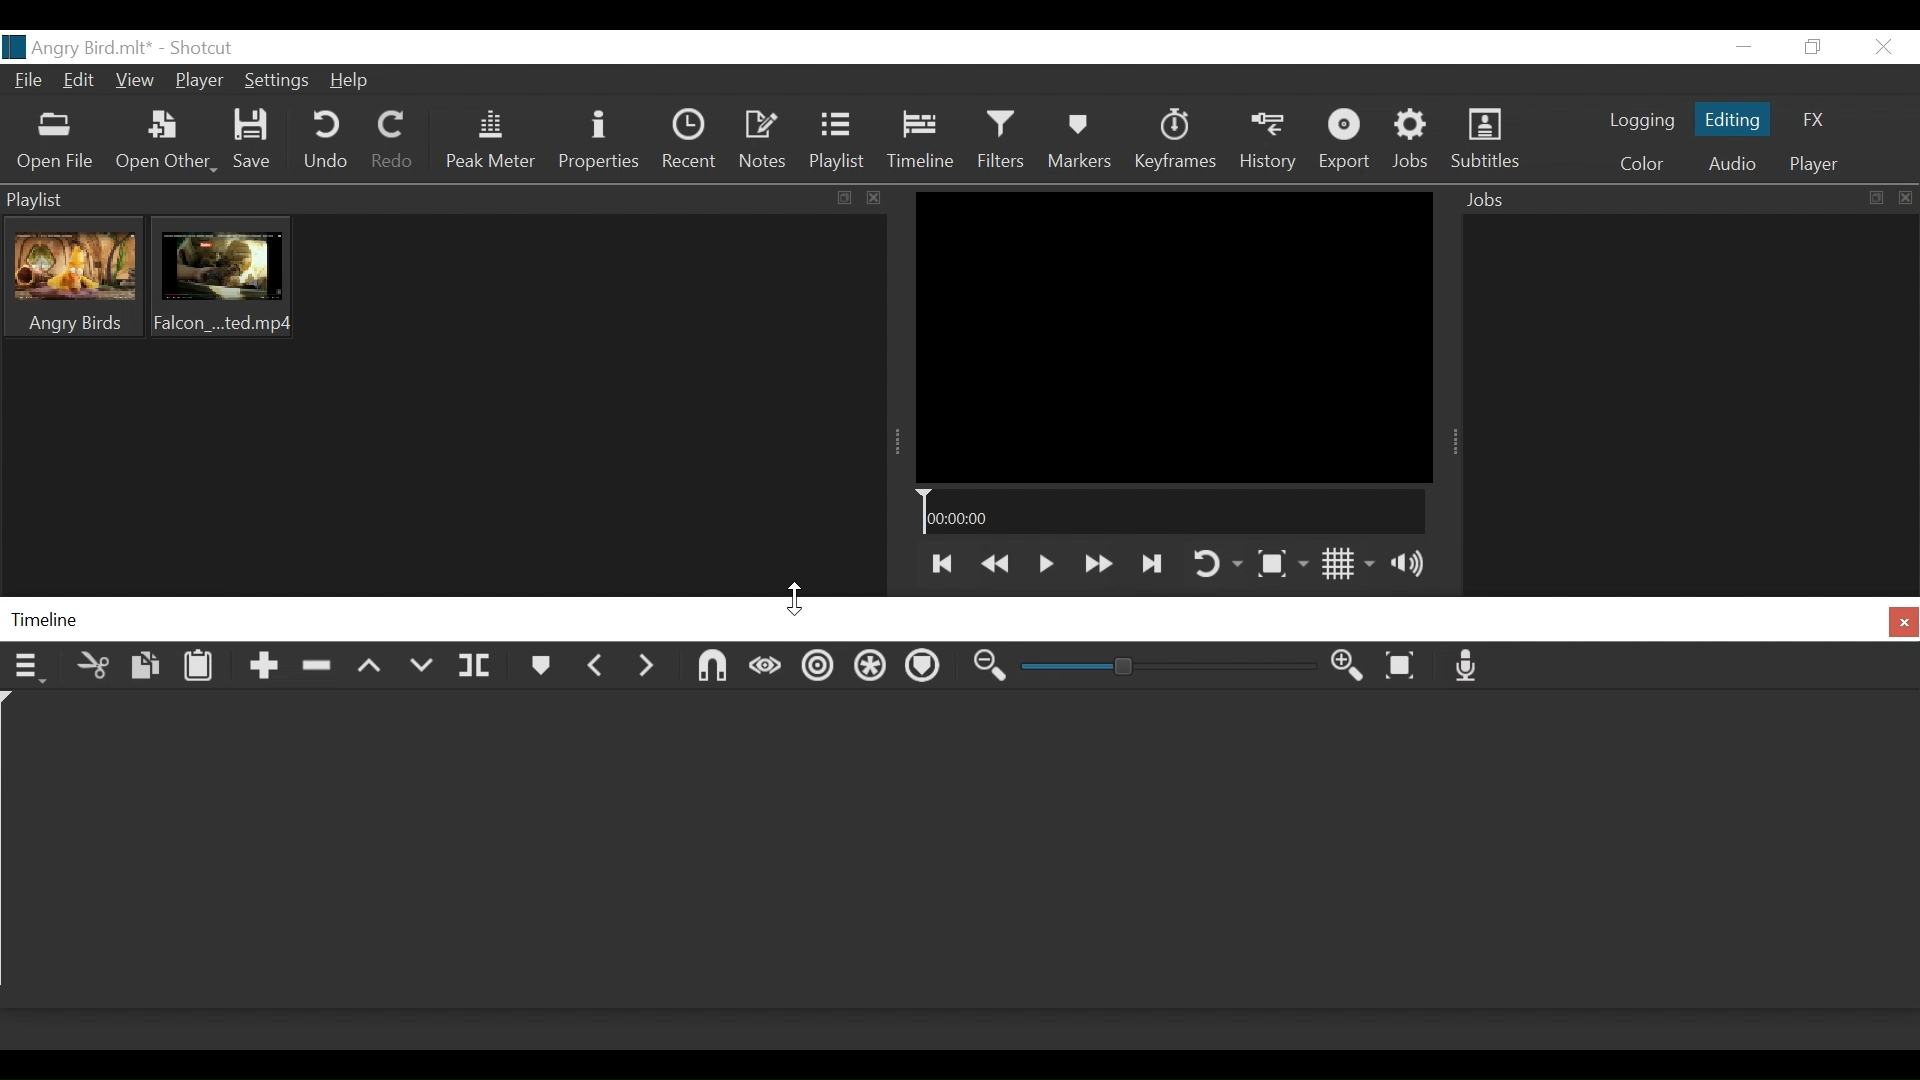  What do you see at coordinates (1282, 567) in the screenshot?
I see `Toggle Zoom` at bounding box center [1282, 567].